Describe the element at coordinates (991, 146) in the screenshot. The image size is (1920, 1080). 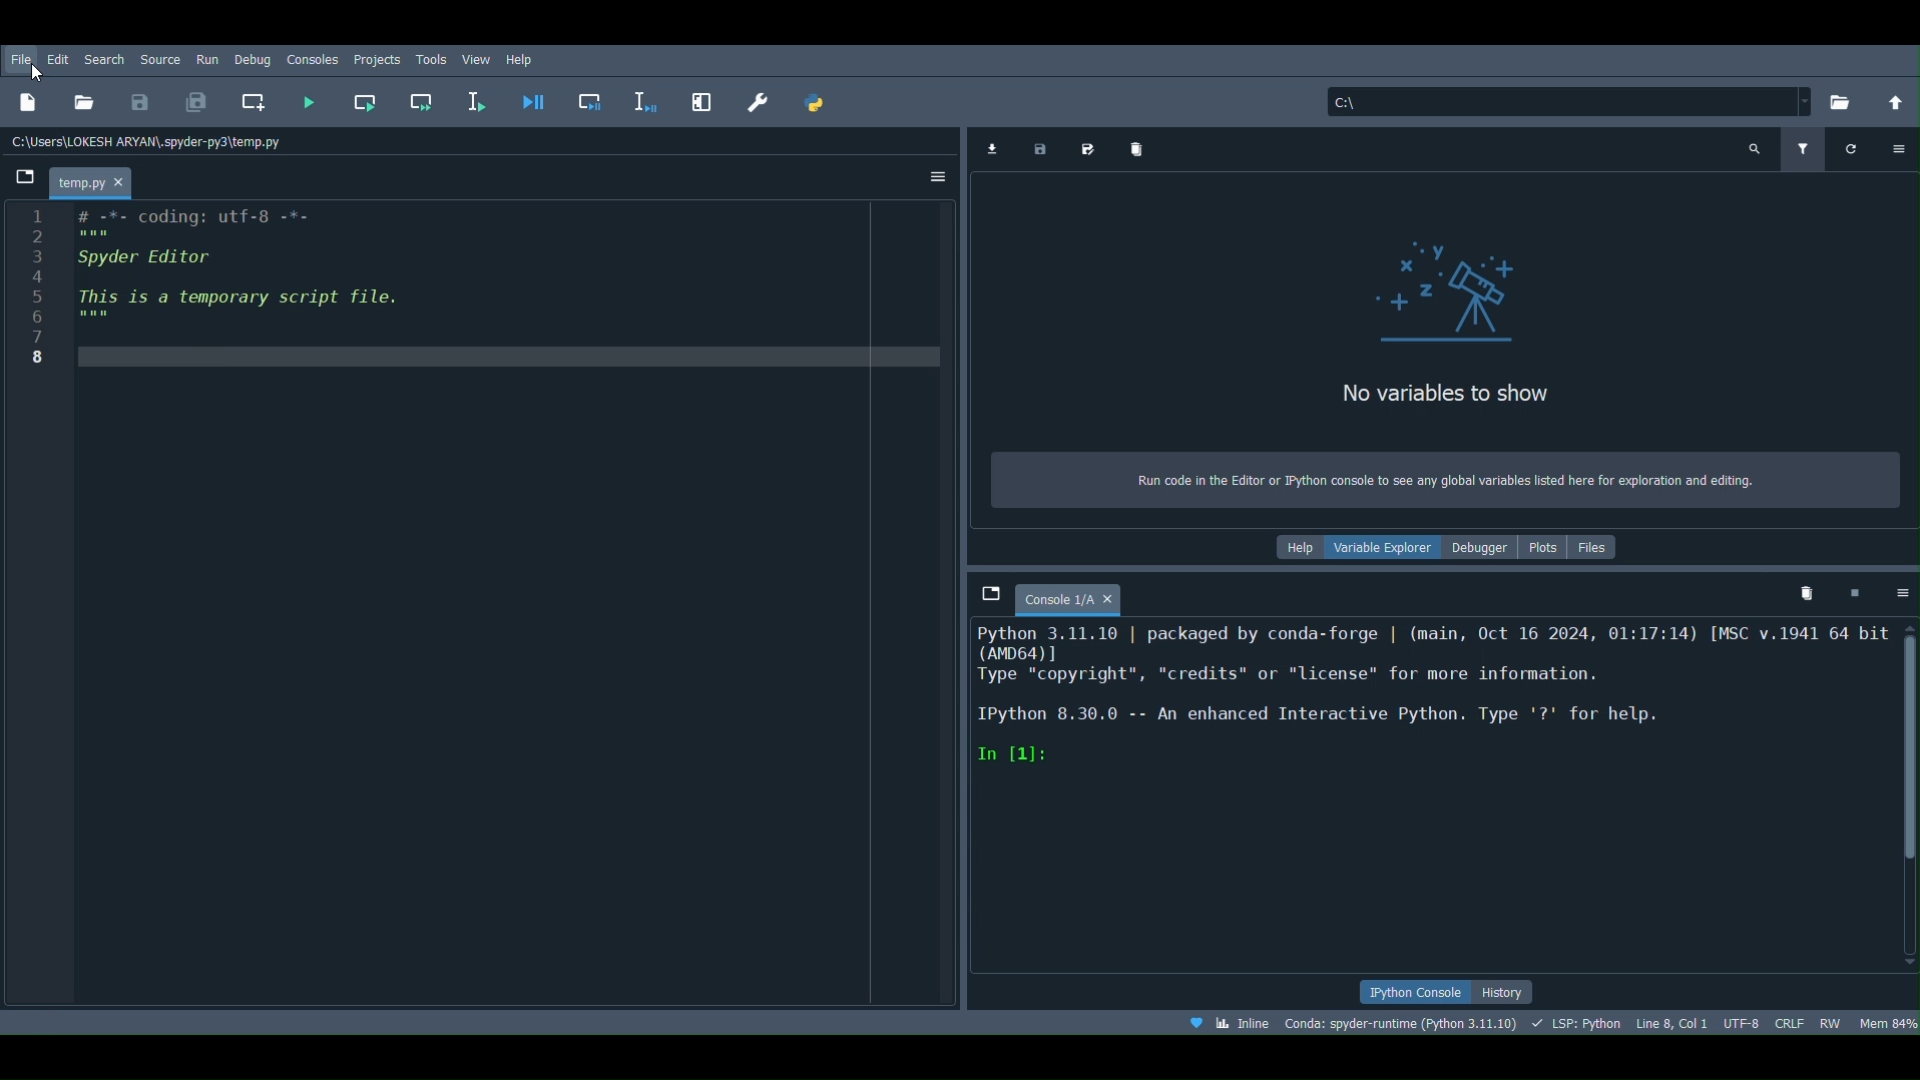
I see `Import data` at that location.